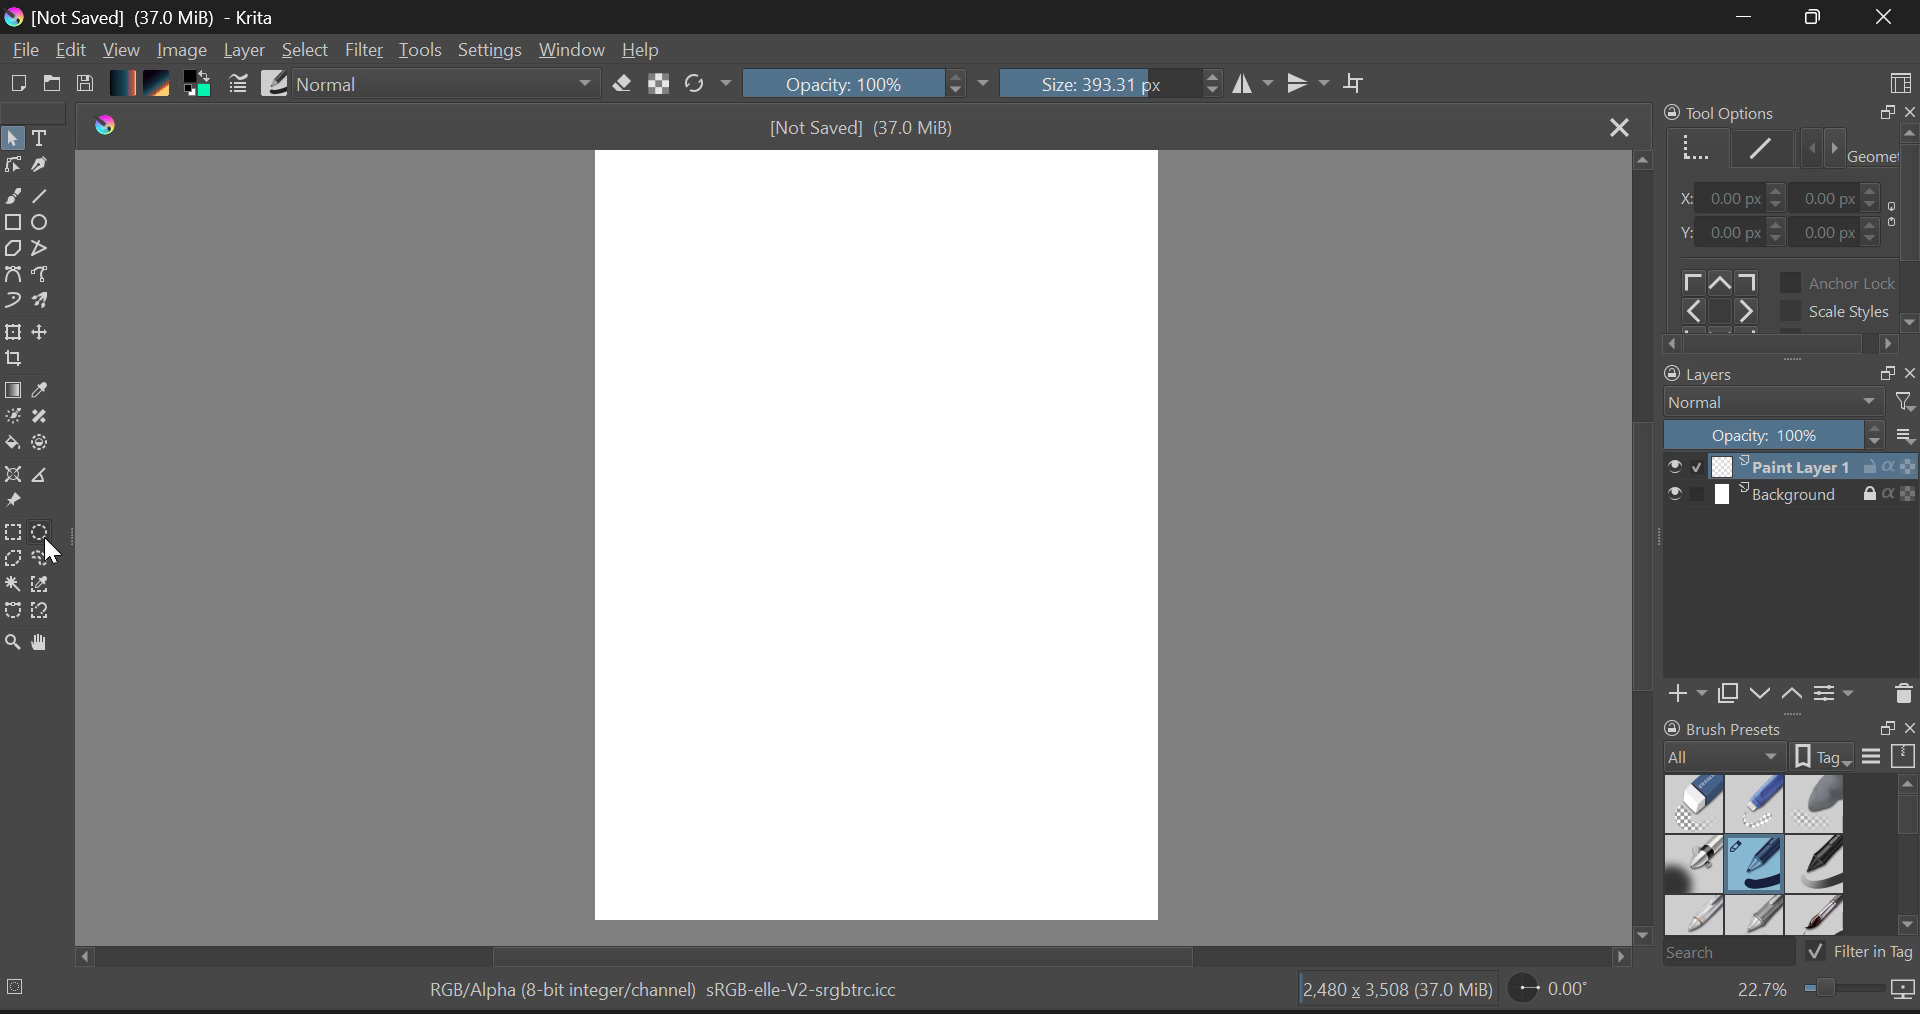 The image size is (1920, 1014). What do you see at coordinates (47, 533) in the screenshot?
I see `Cursor on Circular Selection` at bounding box center [47, 533].